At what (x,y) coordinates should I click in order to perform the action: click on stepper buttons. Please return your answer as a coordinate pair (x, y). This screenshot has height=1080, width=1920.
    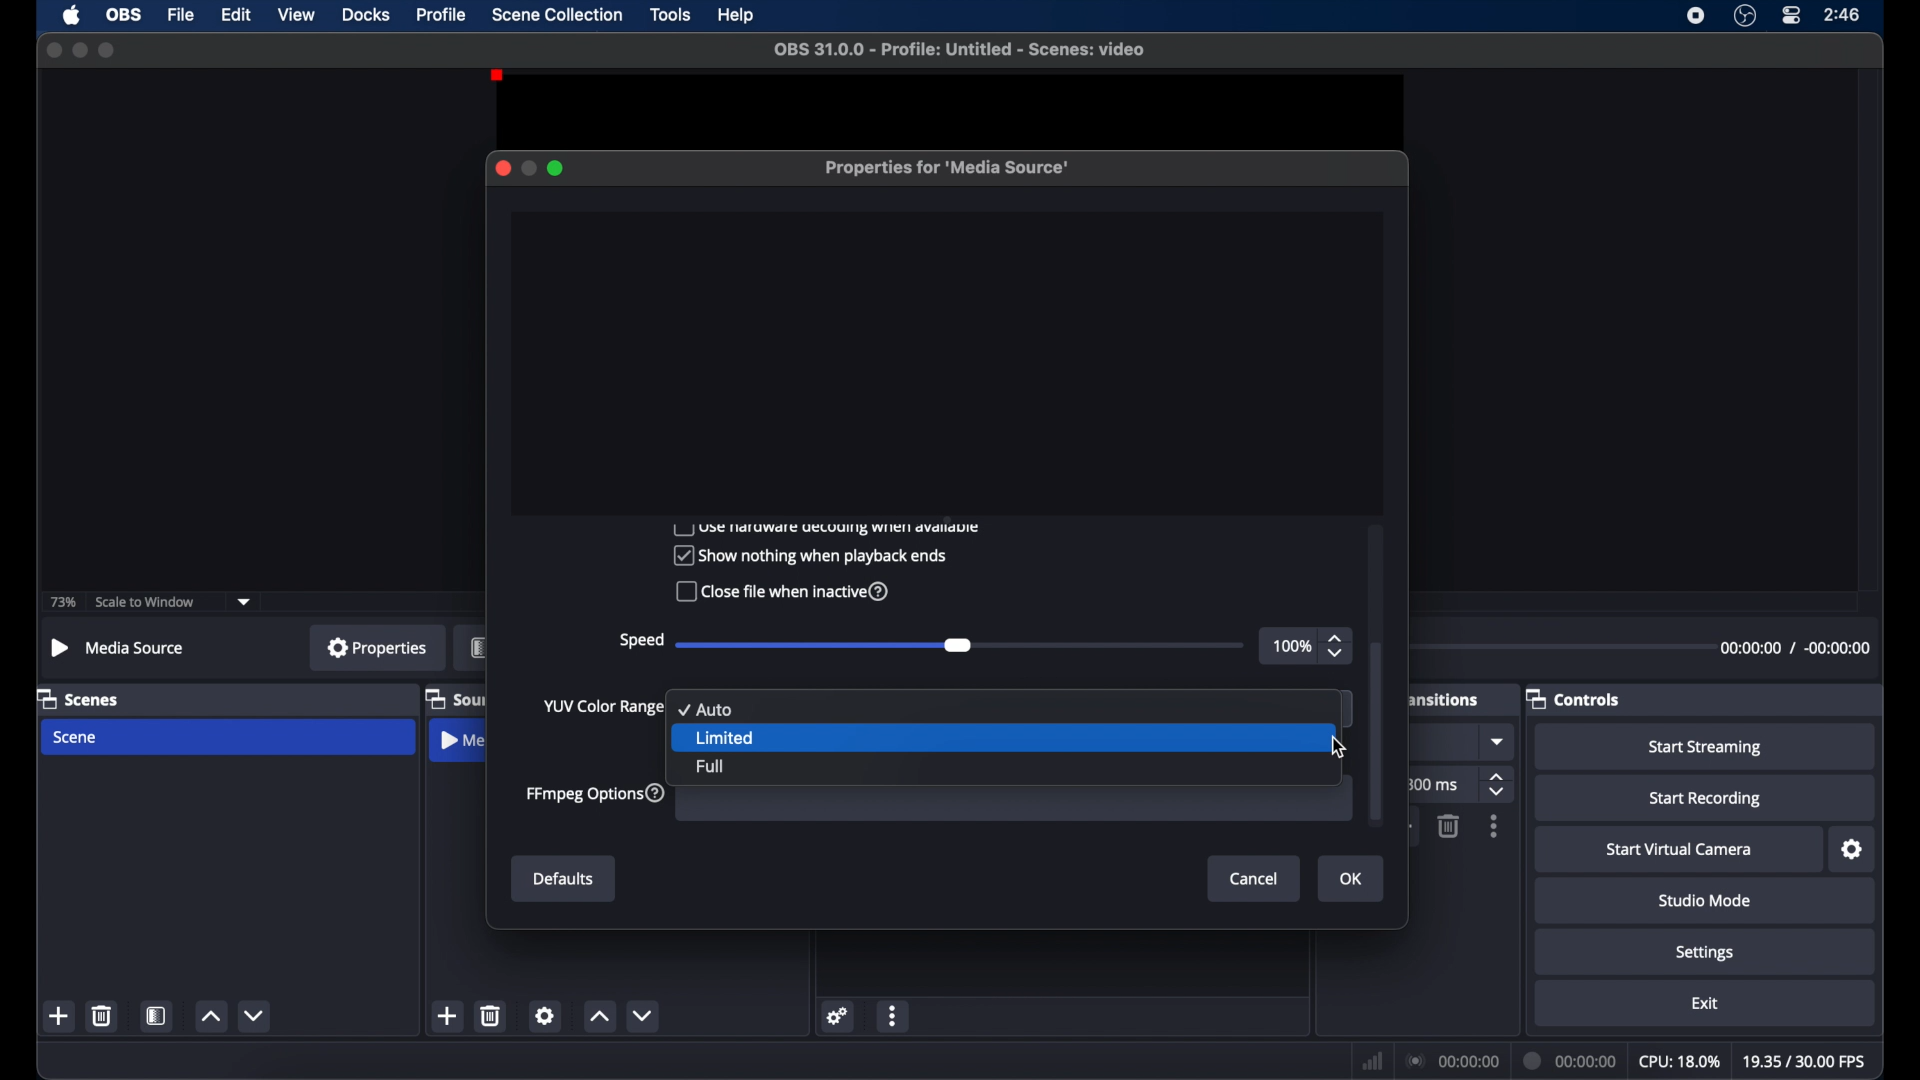
    Looking at the image, I should click on (1499, 786).